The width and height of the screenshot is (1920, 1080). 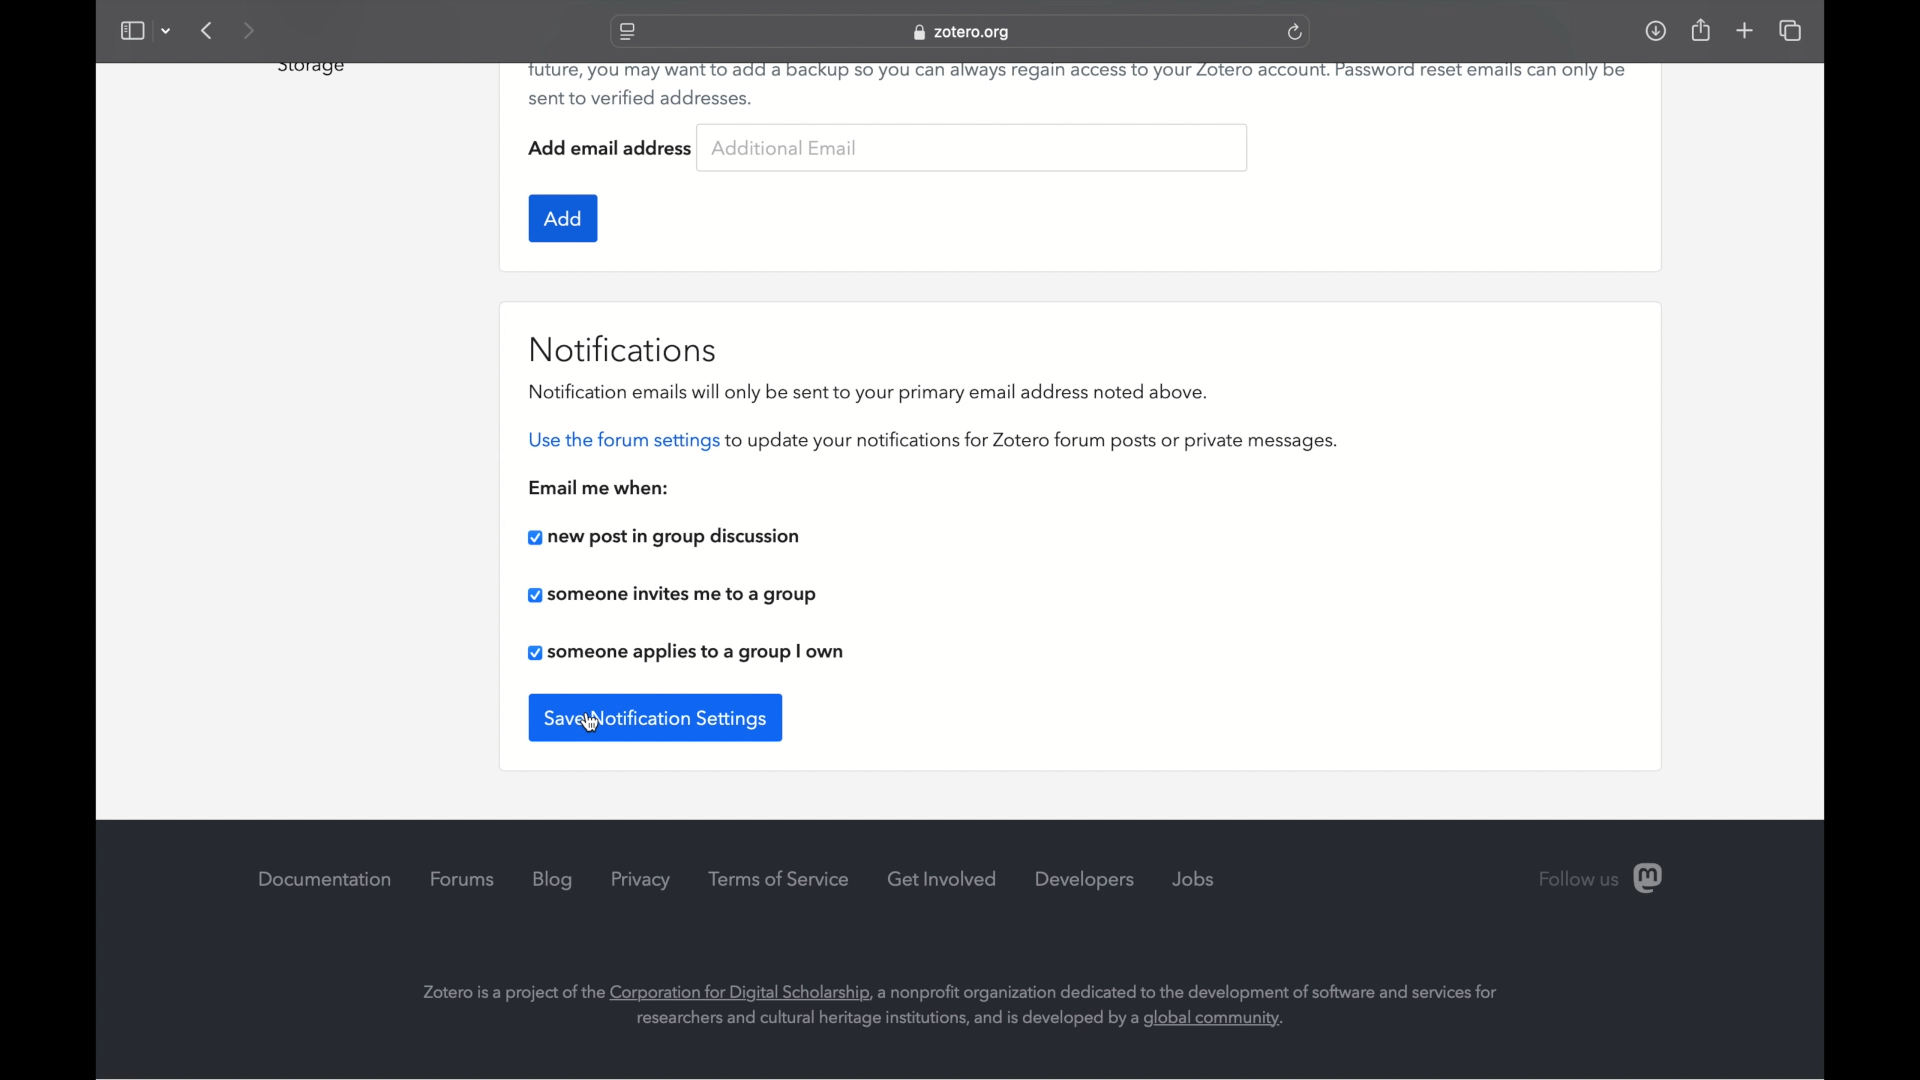 I want to click on downloads, so click(x=1655, y=30).